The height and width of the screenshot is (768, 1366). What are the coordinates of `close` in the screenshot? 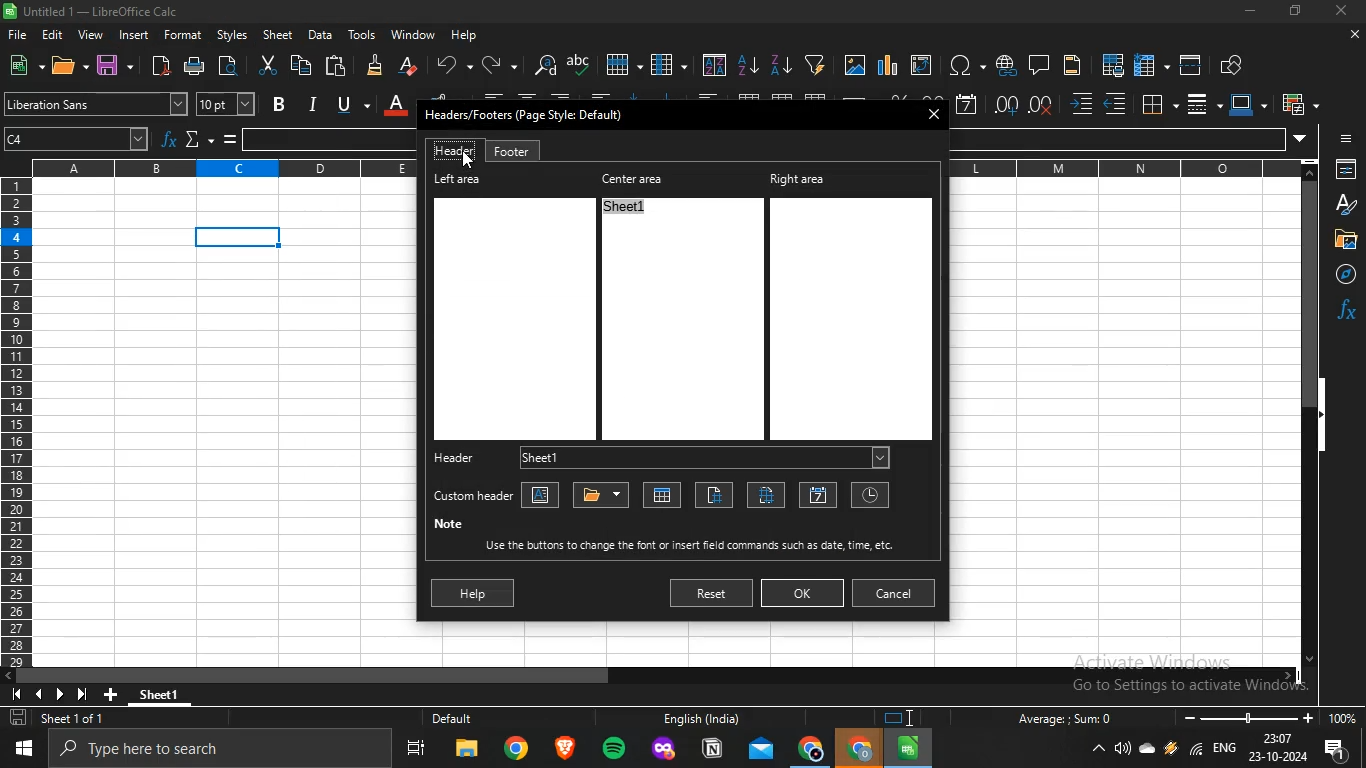 It's located at (936, 116).